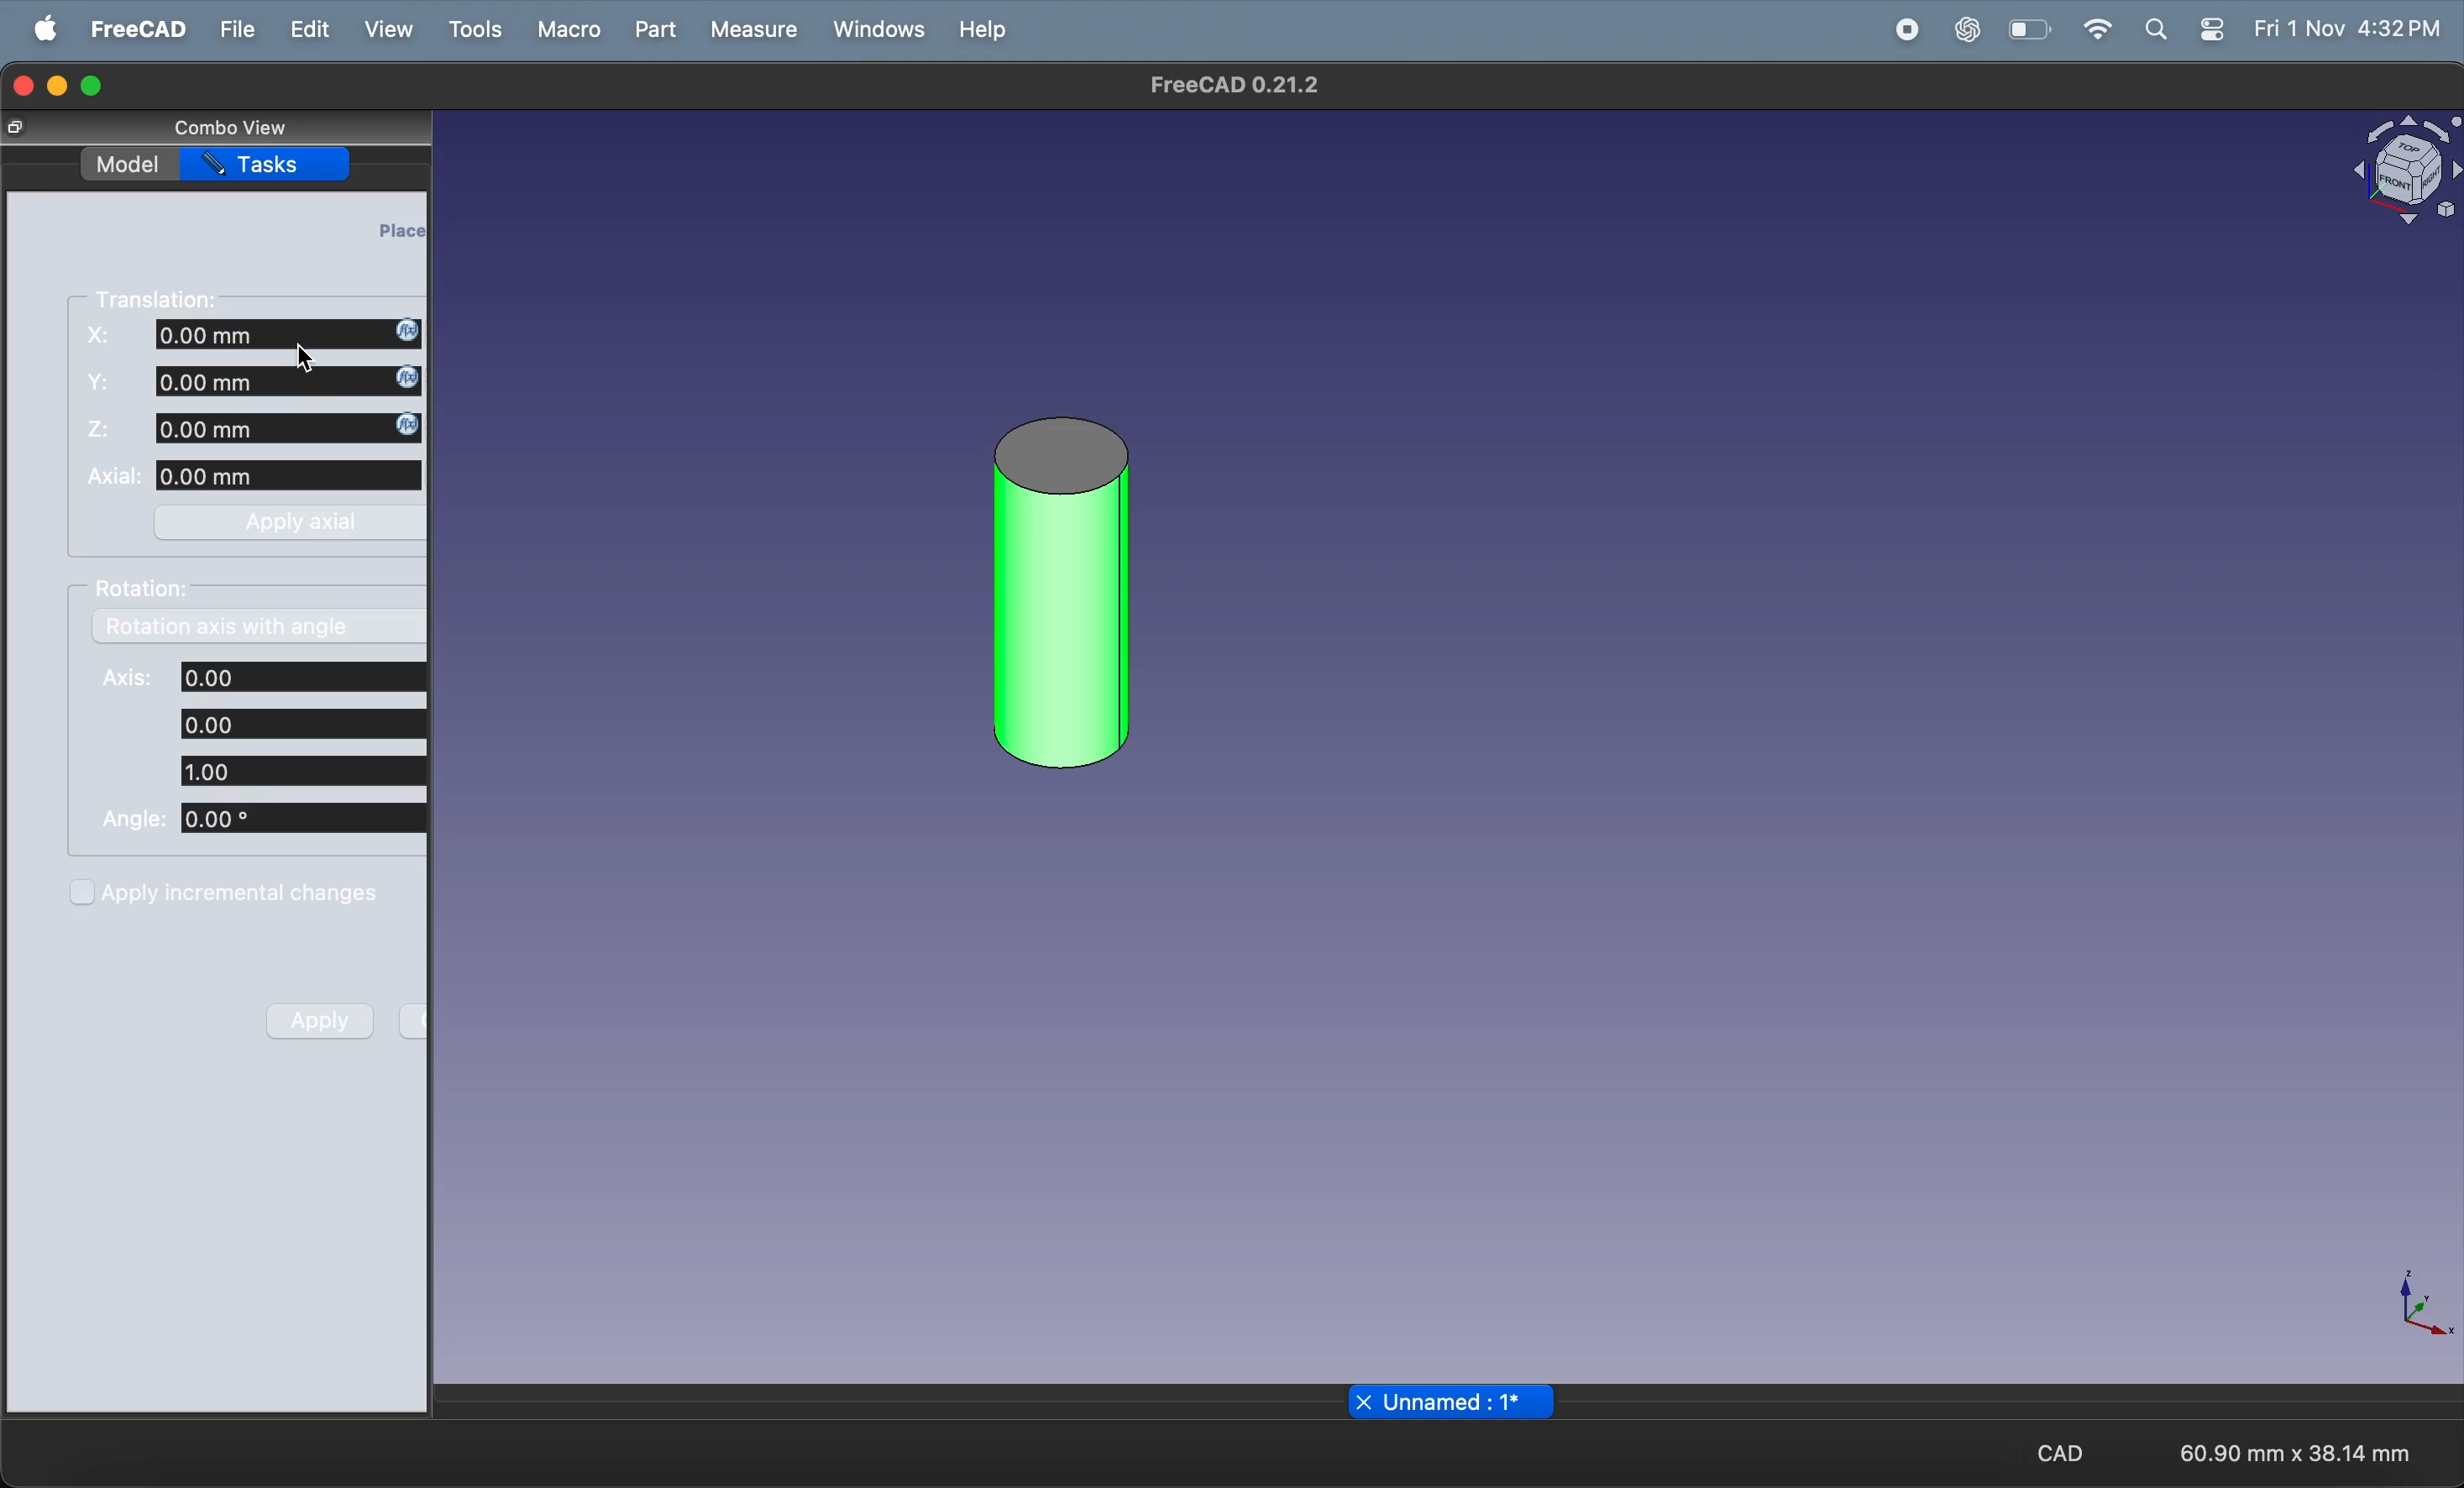 The width and height of the screenshot is (2464, 1488). I want to click on Axial:, so click(113, 476).